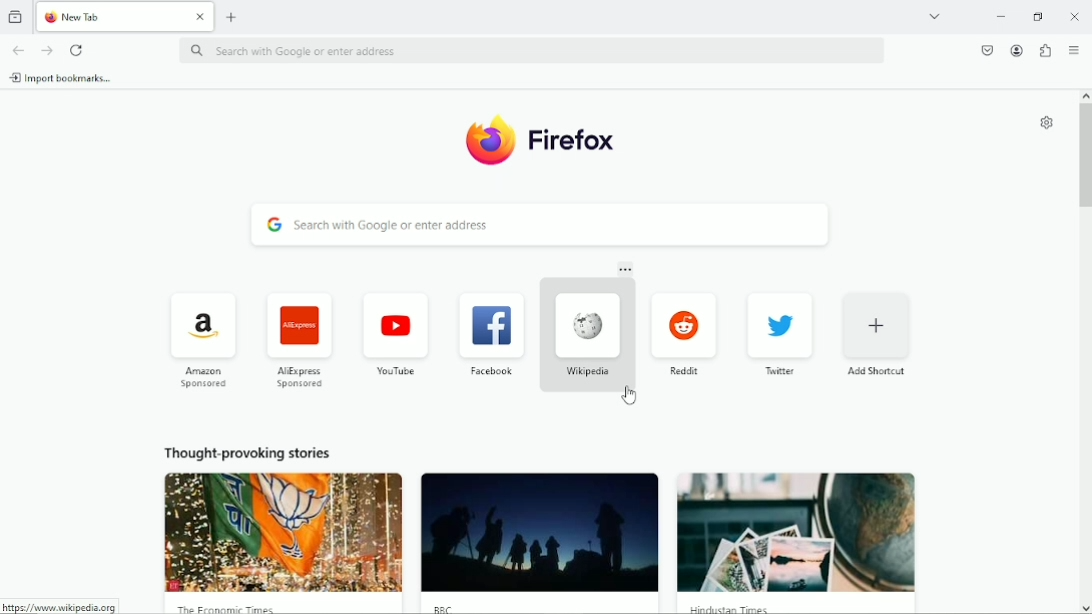 This screenshot has height=614, width=1092. Describe the element at coordinates (683, 330) in the screenshot. I see `Reddit` at that location.